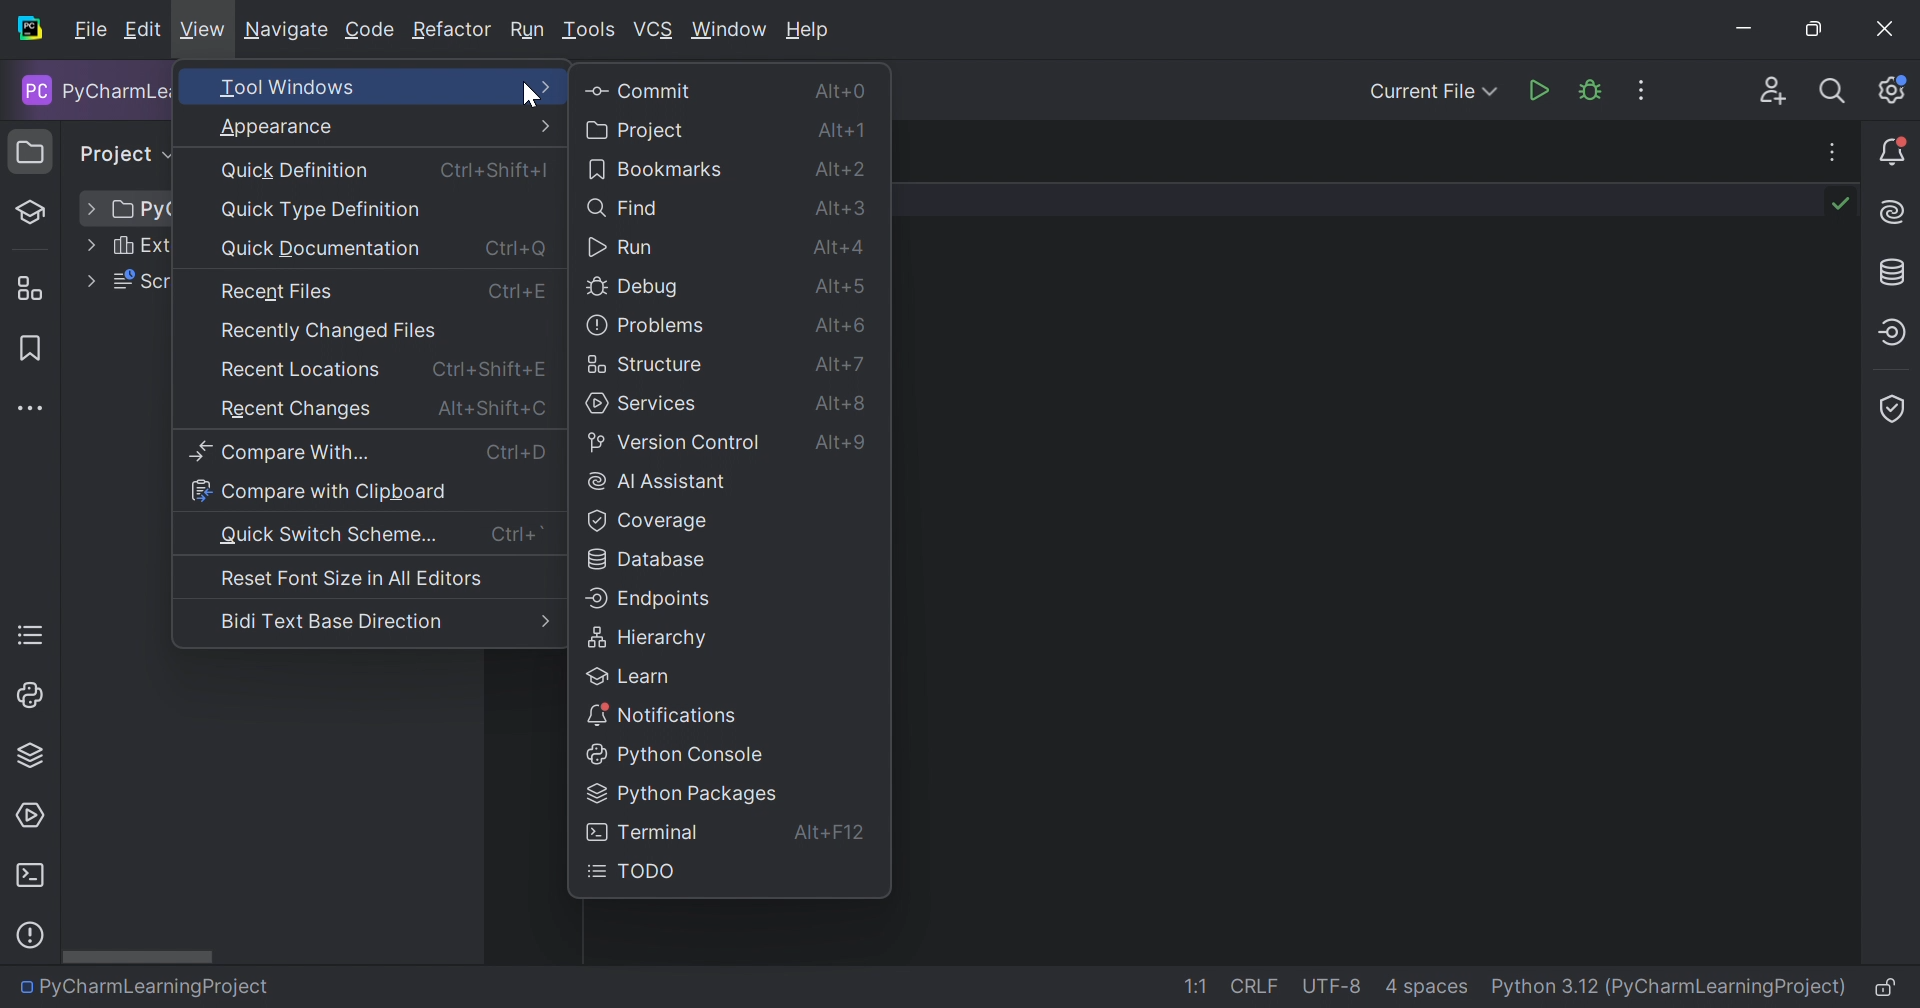  I want to click on Cursor, so click(533, 95).